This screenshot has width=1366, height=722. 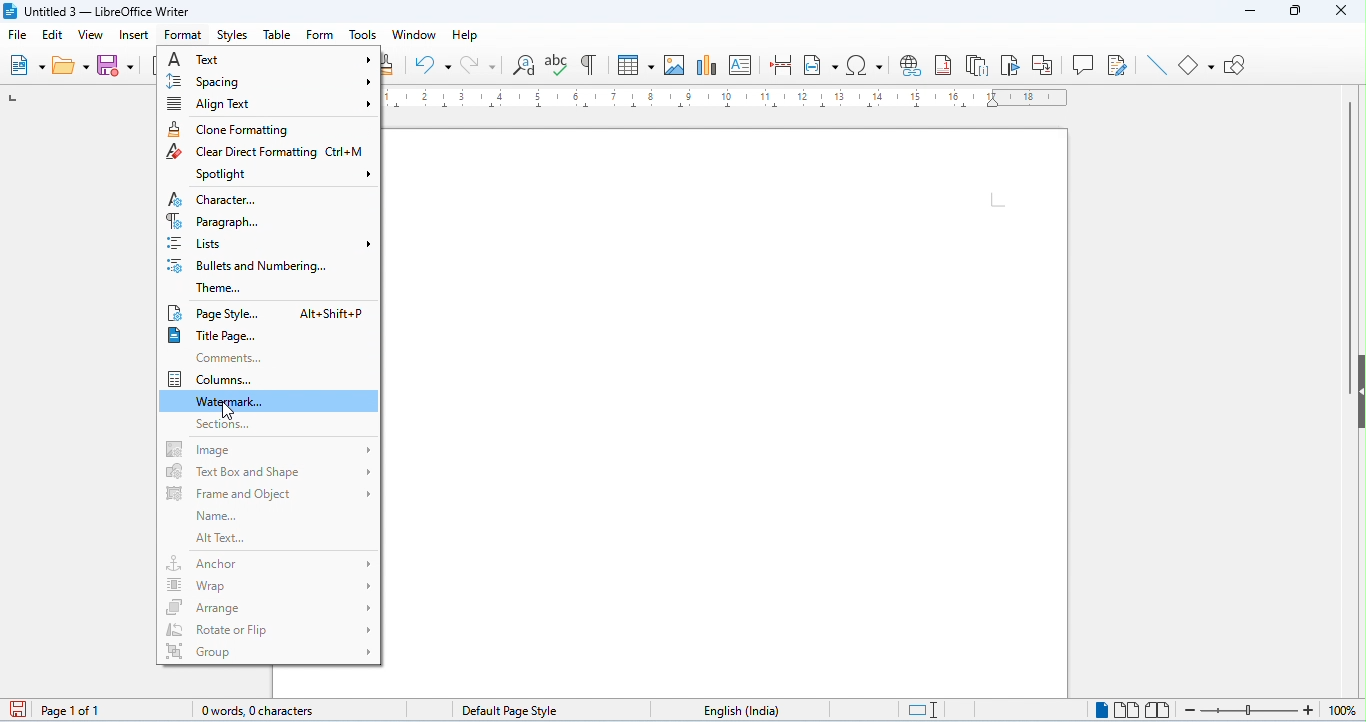 What do you see at coordinates (271, 563) in the screenshot?
I see `anchor` at bounding box center [271, 563].